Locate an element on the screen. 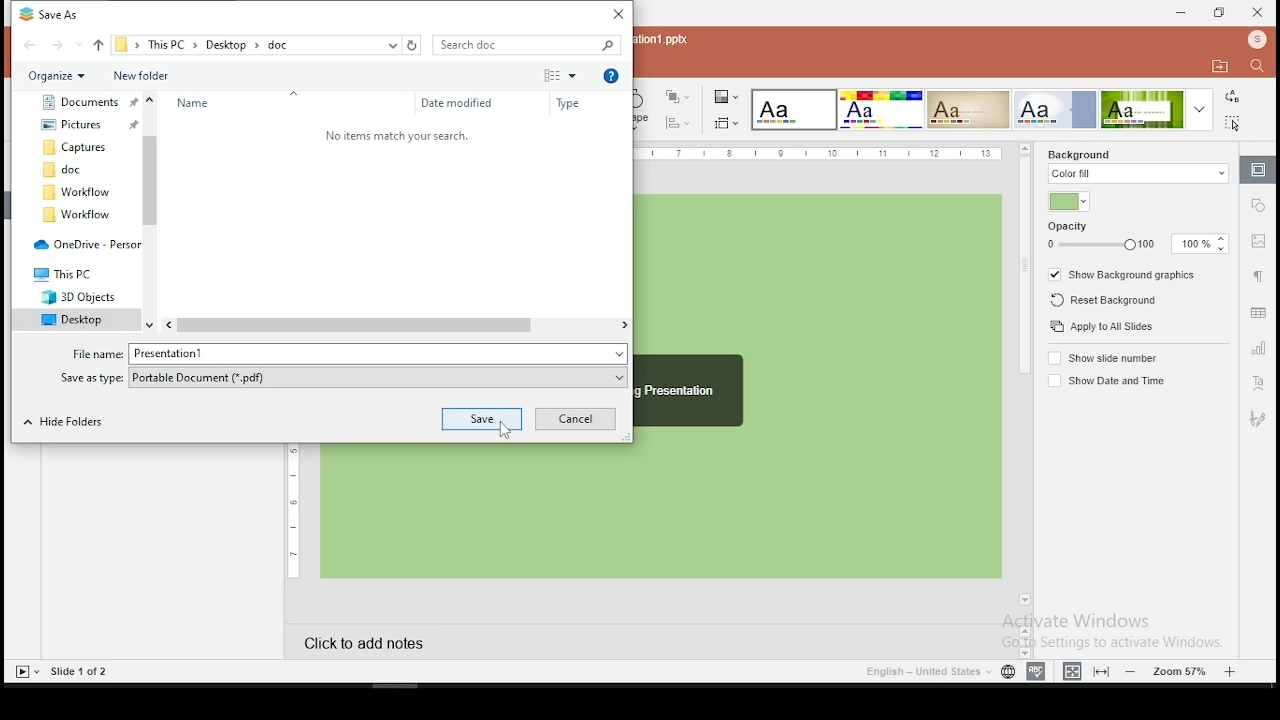  image settings is located at coordinates (1258, 243).